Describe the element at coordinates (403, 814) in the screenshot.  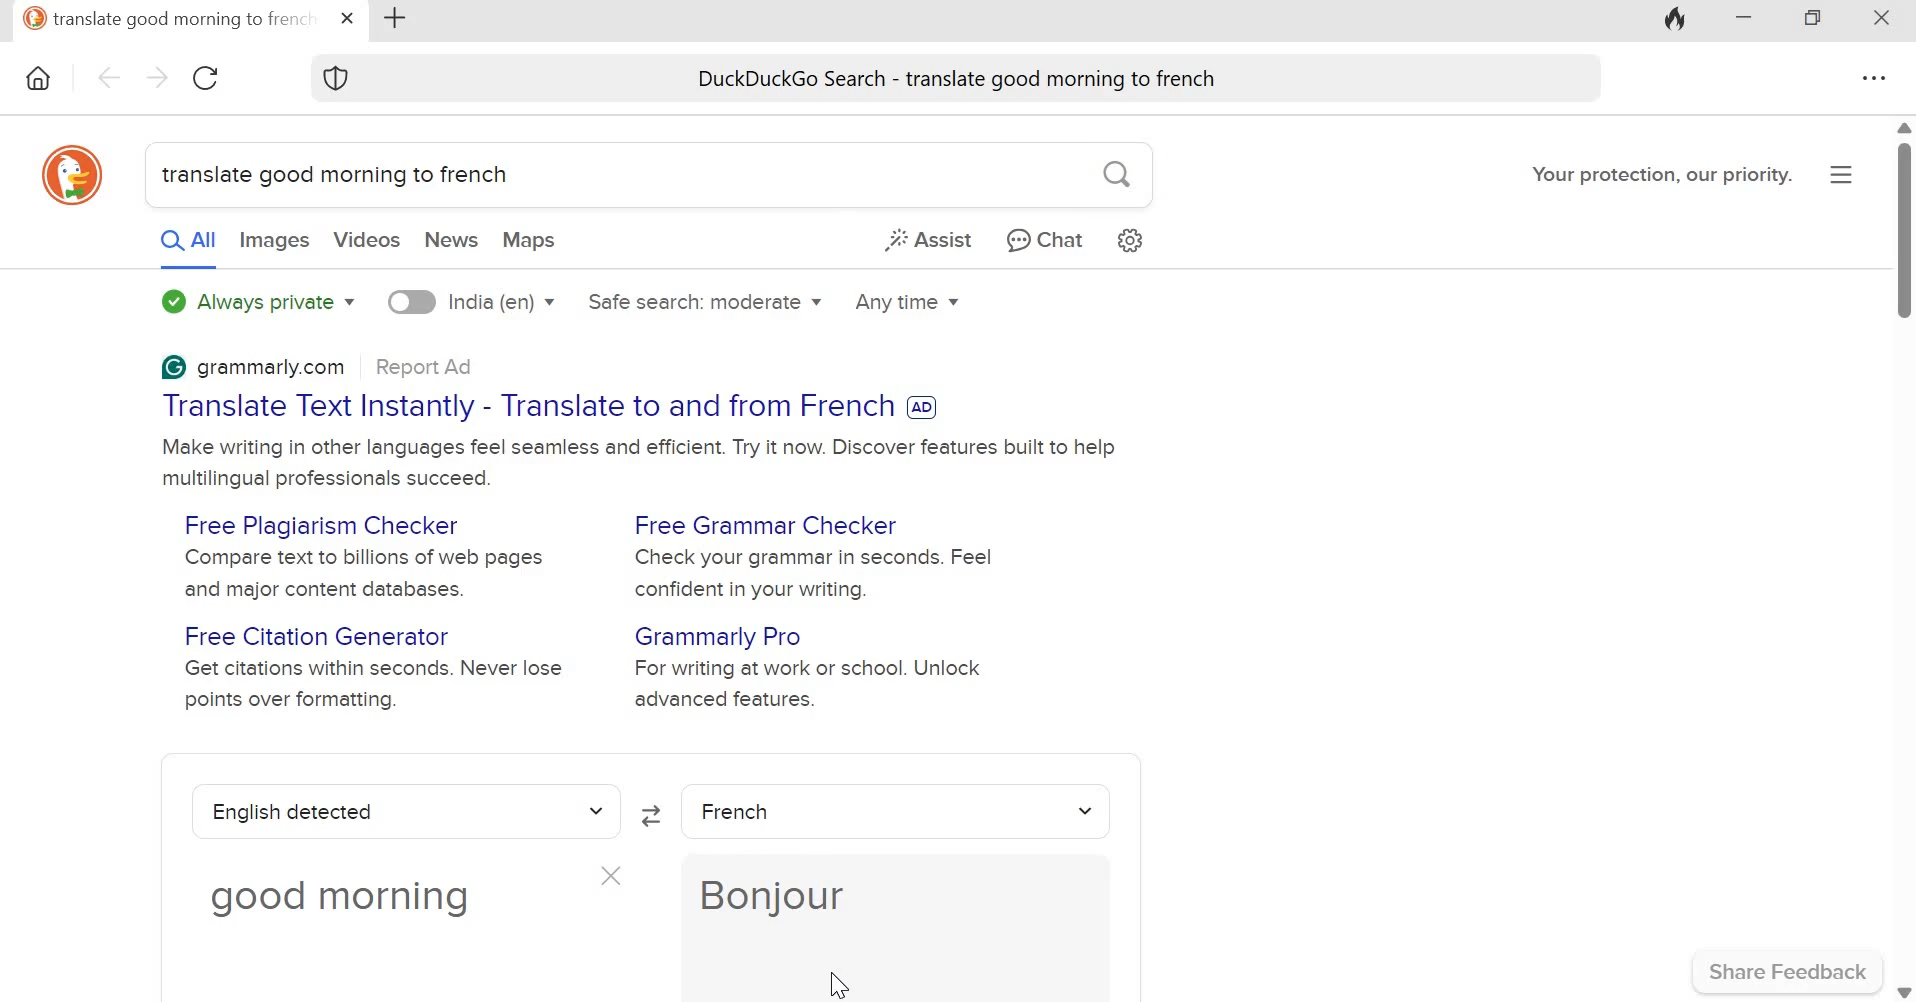
I see `english detected` at that location.